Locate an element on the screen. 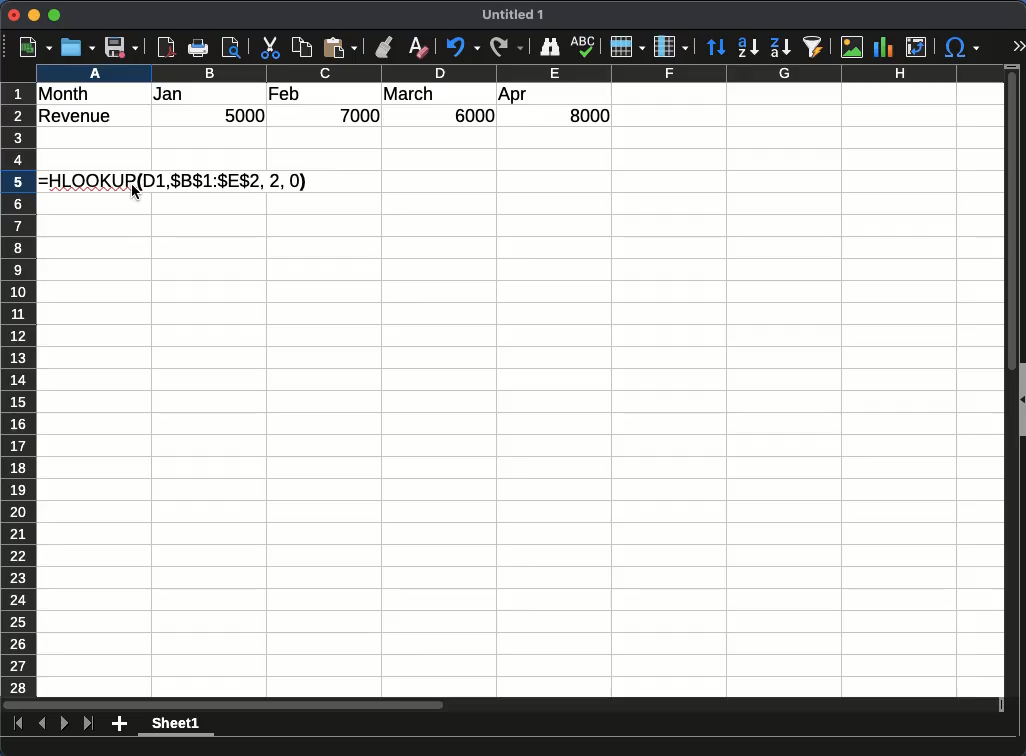 The image size is (1026, 756). print is located at coordinates (198, 47).